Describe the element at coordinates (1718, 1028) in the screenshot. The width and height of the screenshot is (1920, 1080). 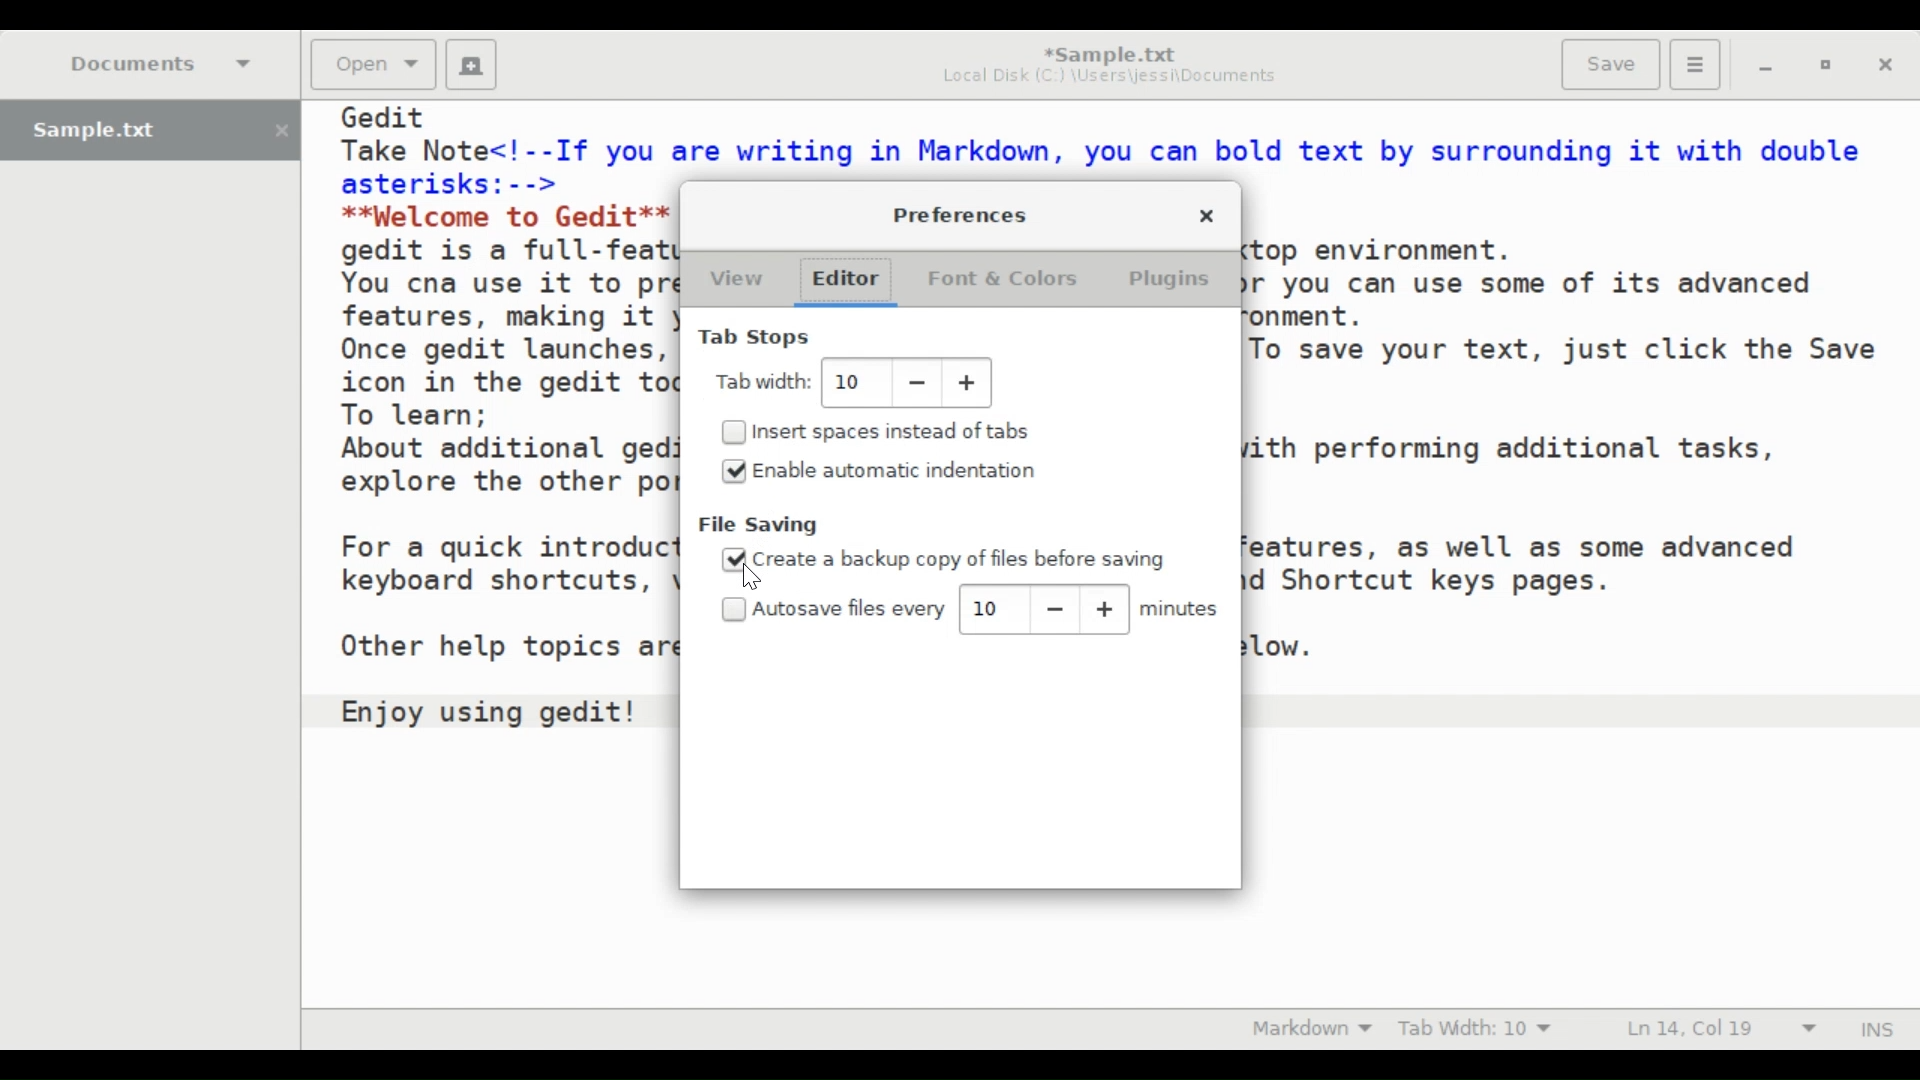
I see `Ln 14, Col 19` at that location.